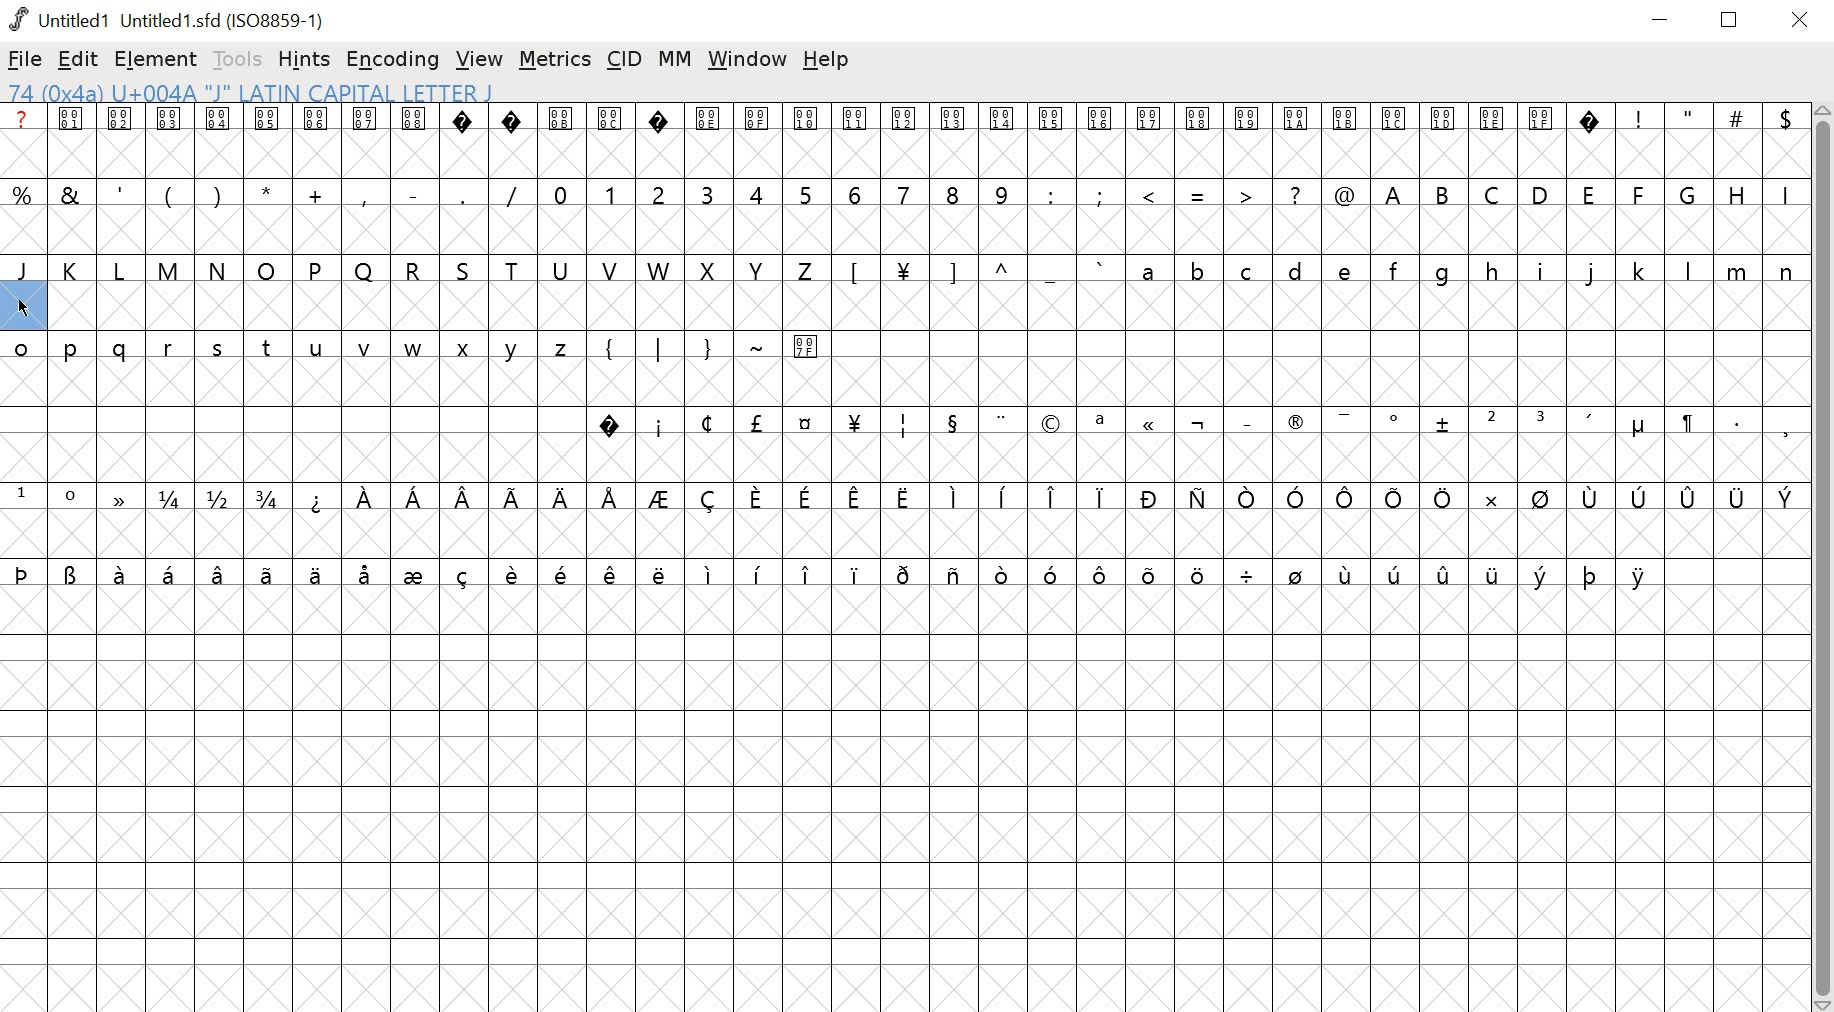 This screenshot has width=1834, height=1012. Describe the element at coordinates (116, 496) in the screenshot. I see `symbol` at that location.